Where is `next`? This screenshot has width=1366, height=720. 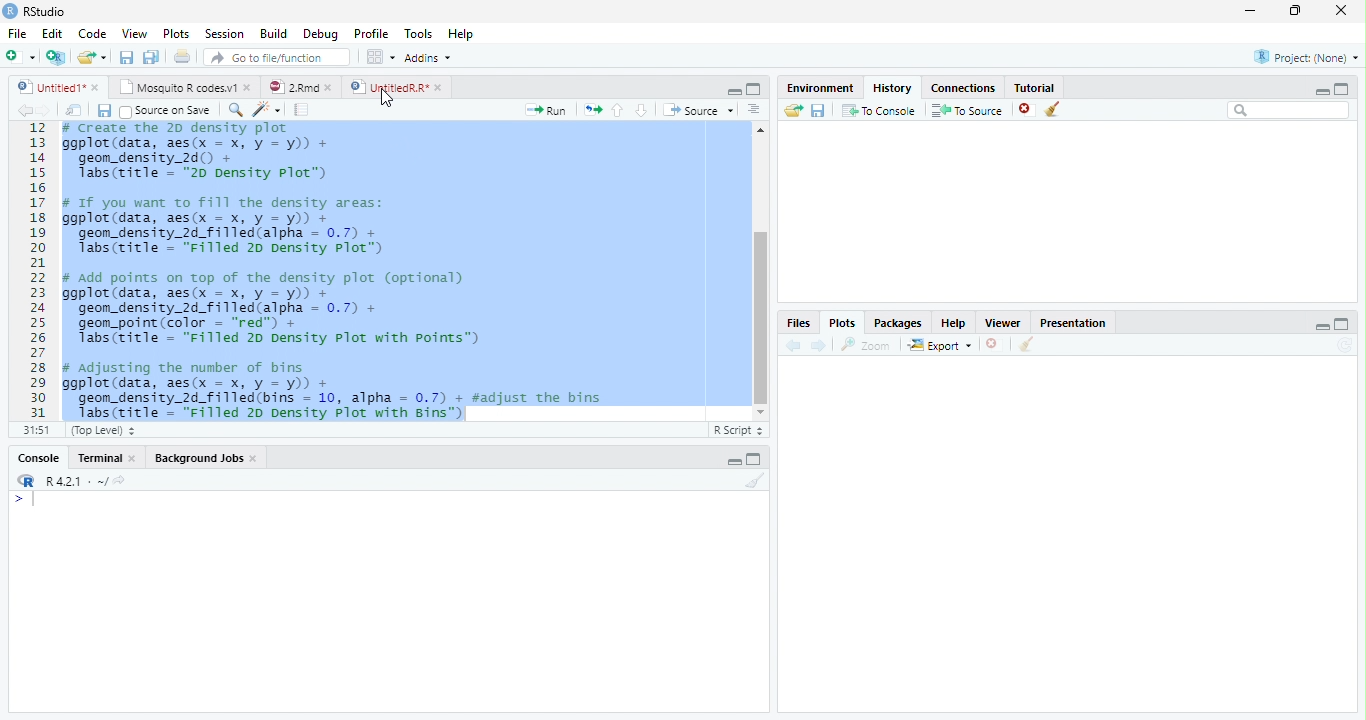
next is located at coordinates (821, 346).